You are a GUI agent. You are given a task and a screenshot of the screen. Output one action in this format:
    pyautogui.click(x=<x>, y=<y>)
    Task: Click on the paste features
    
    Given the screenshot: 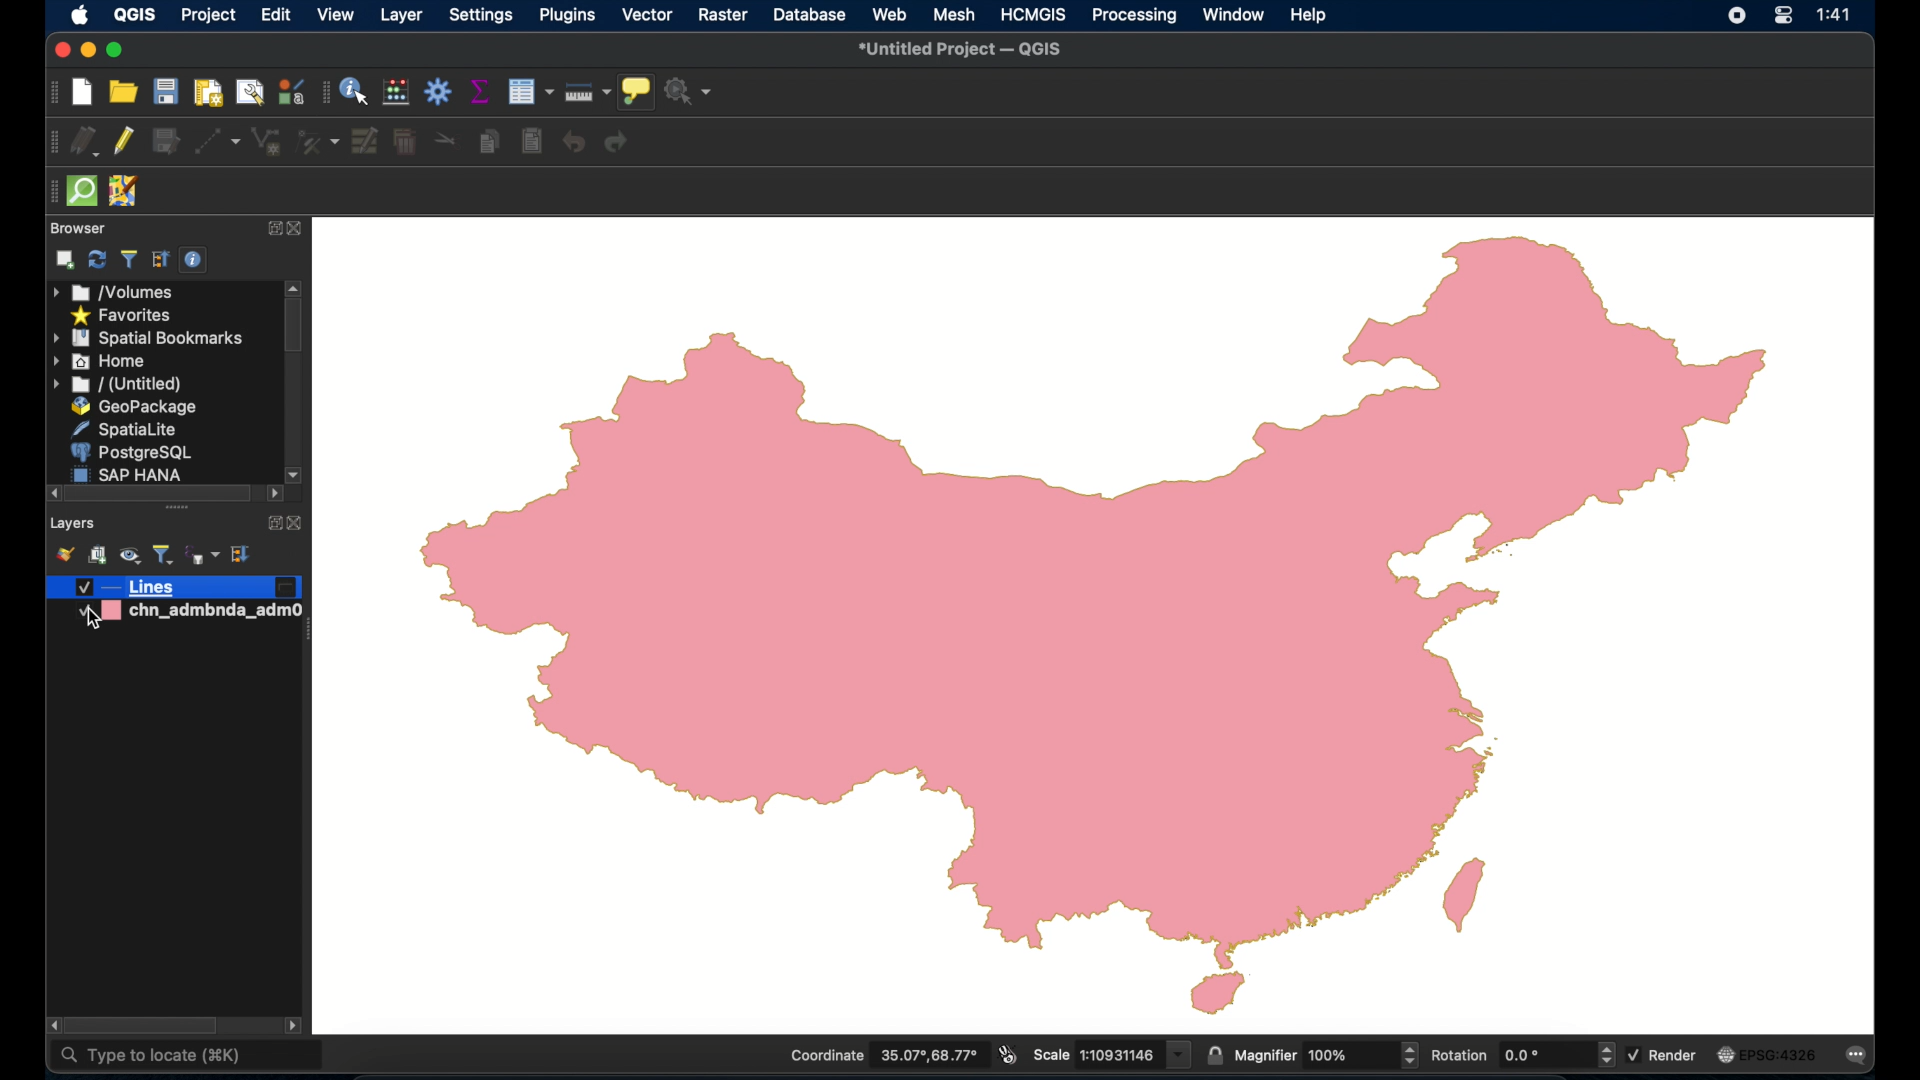 What is the action you would take?
    pyautogui.click(x=534, y=142)
    